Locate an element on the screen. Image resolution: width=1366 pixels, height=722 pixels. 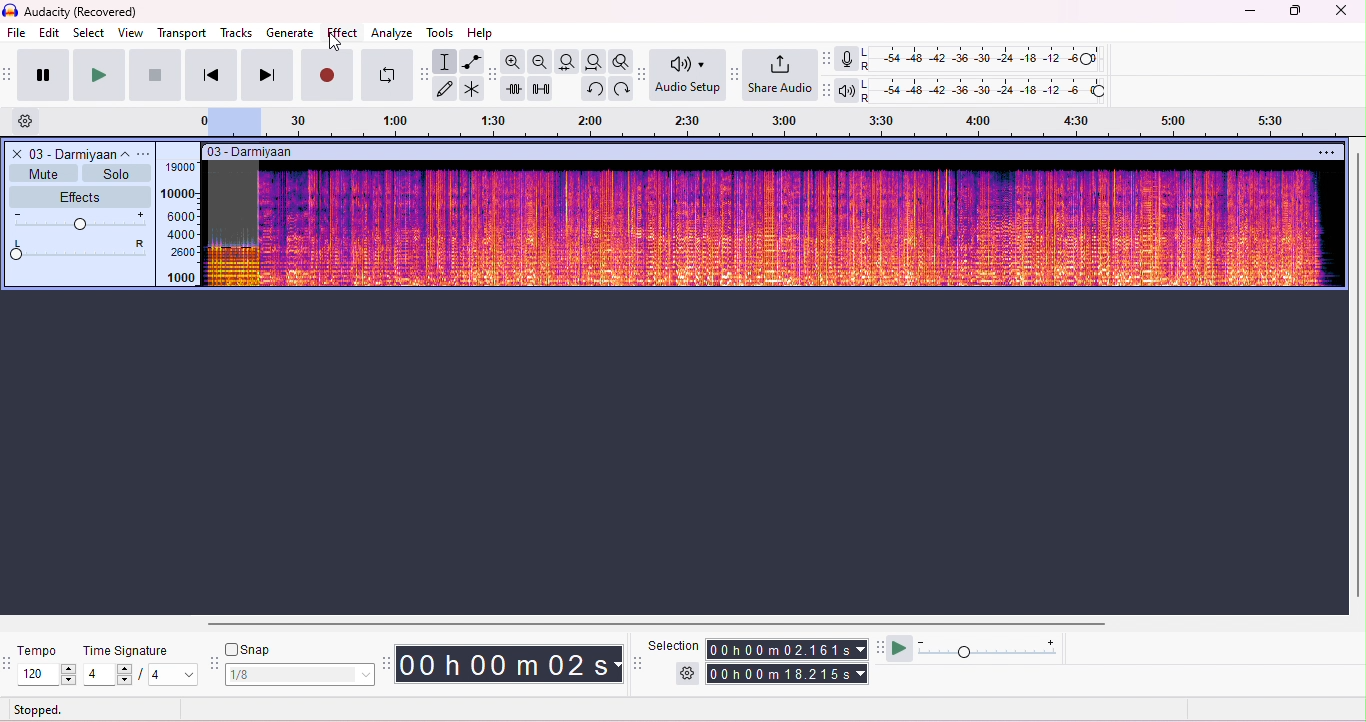
select time signature is located at coordinates (139, 675).